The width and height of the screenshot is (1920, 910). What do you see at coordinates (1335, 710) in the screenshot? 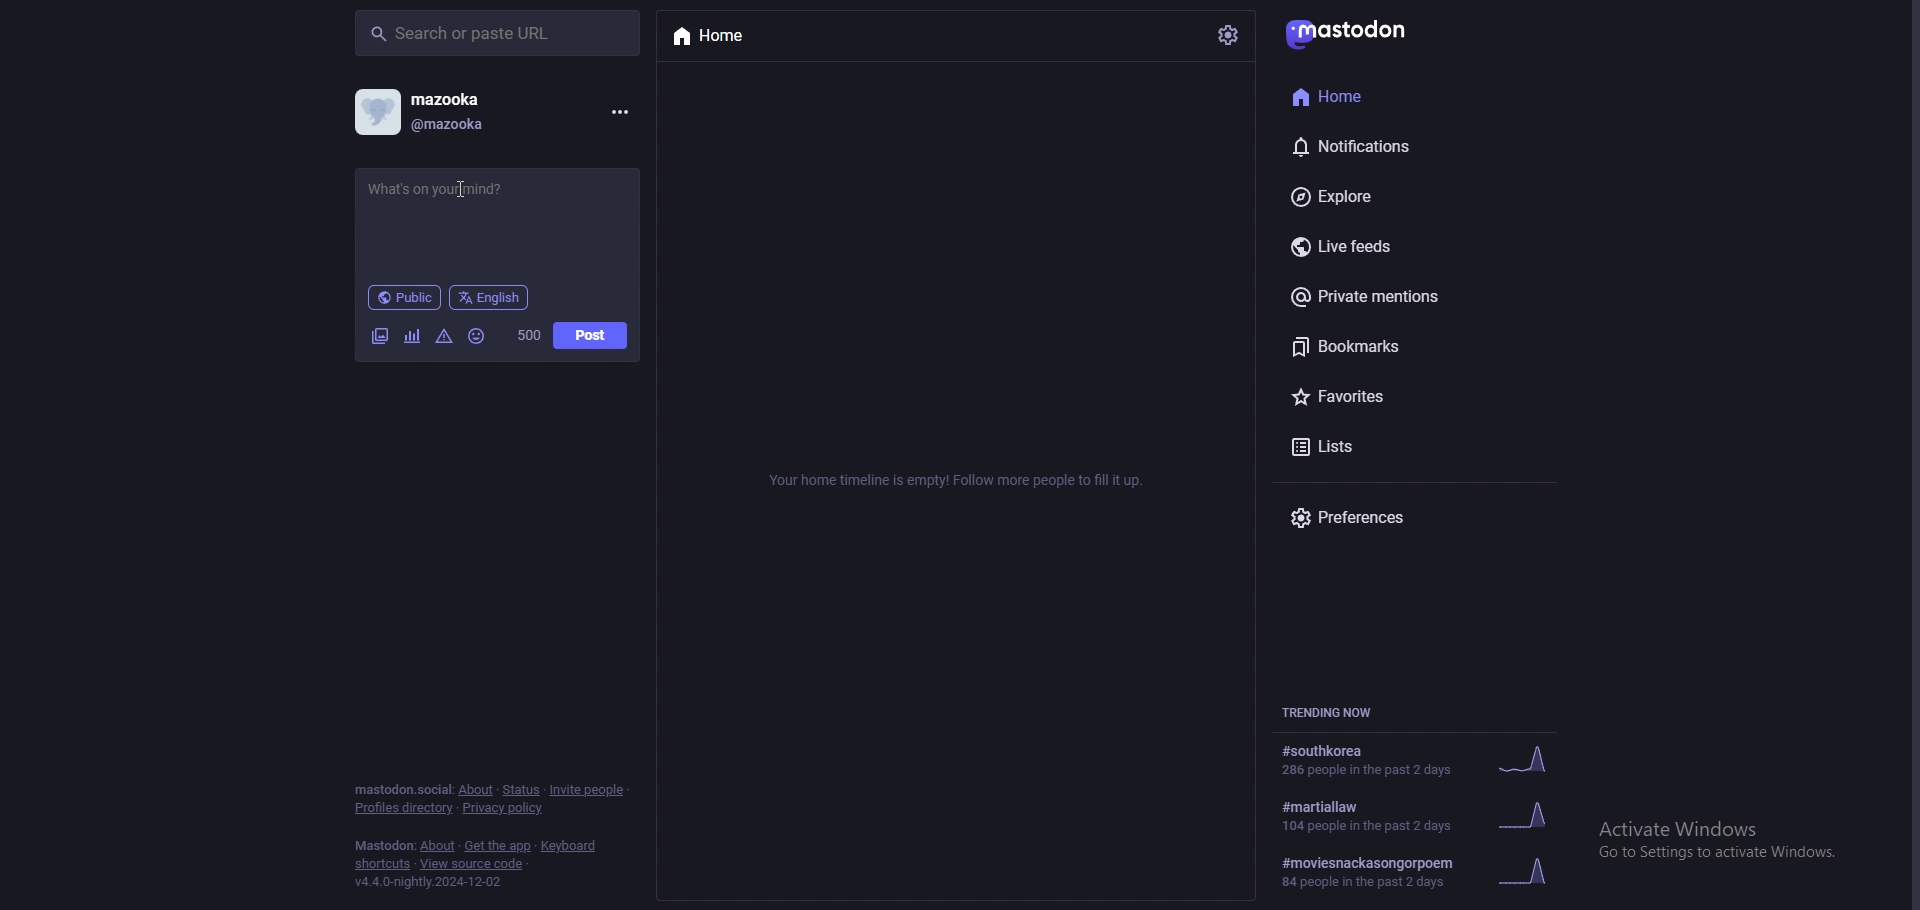
I see `trending now` at bounding box center [1335, 710].